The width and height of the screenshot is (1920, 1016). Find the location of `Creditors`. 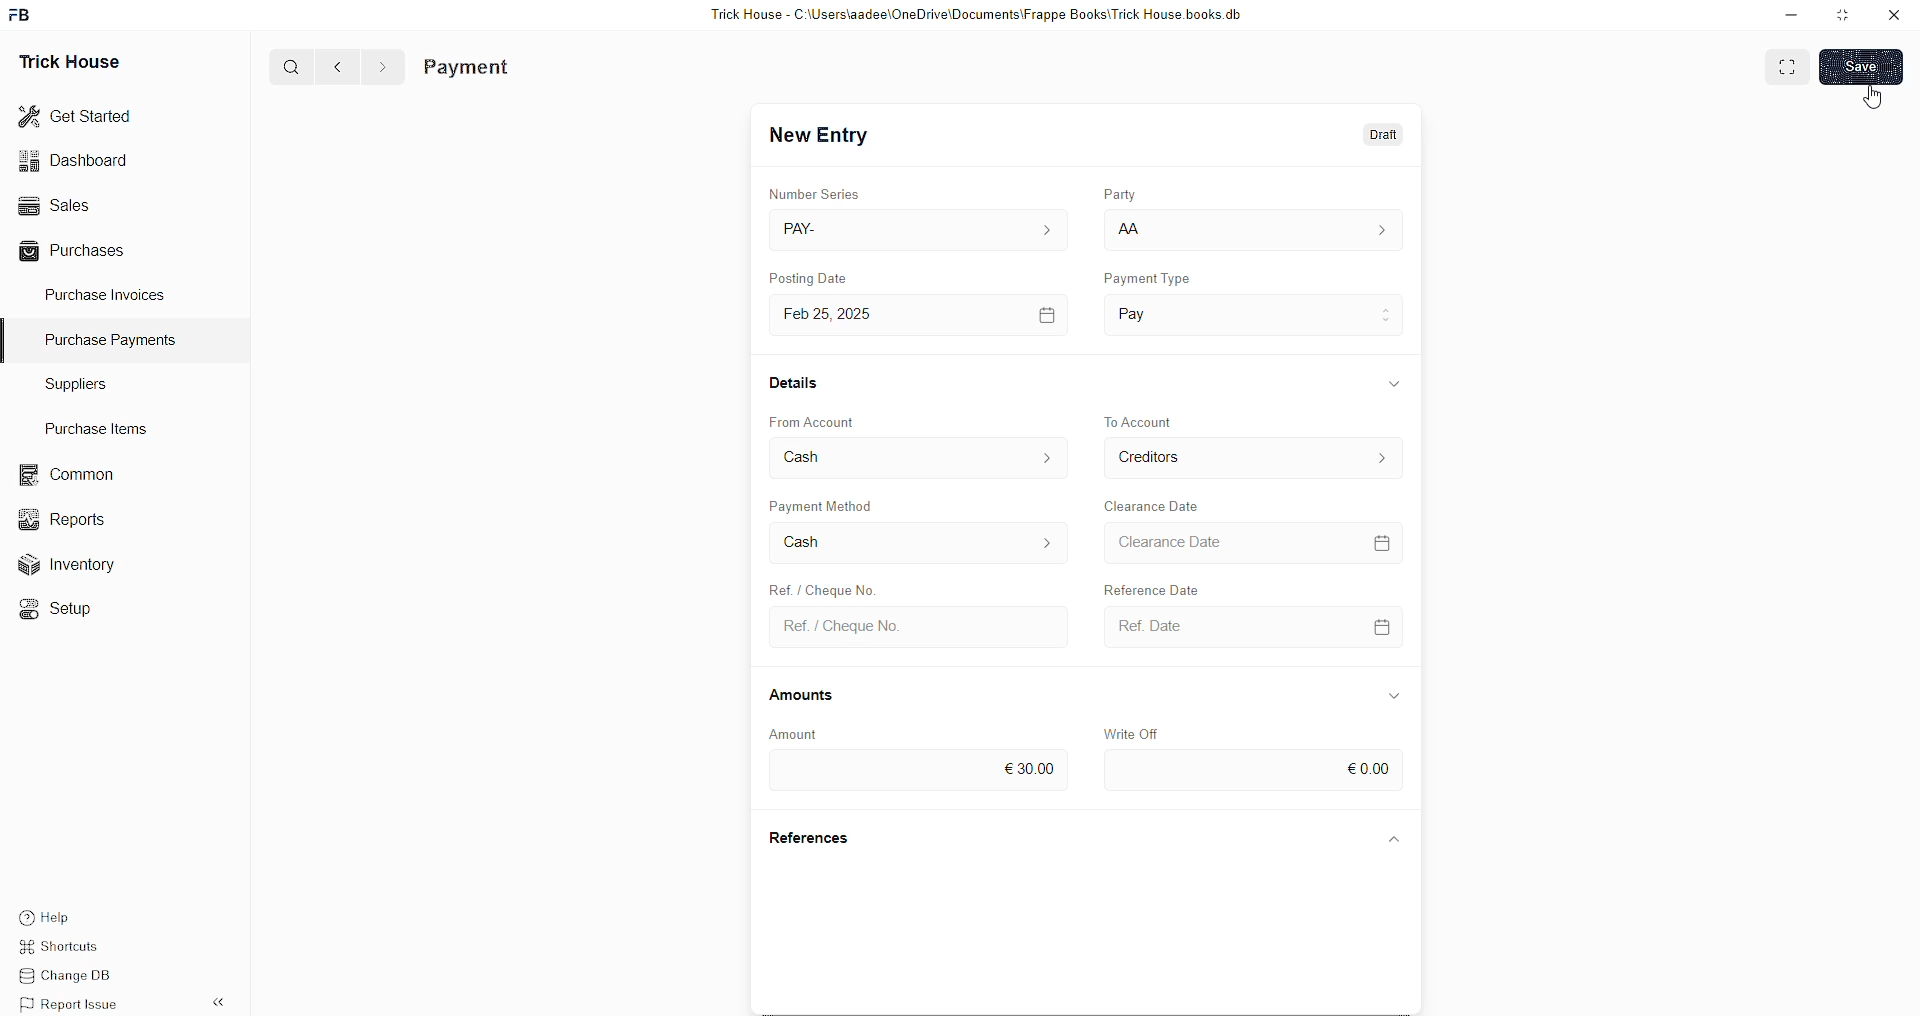

Creditors is located at coordinates (1162, 459).